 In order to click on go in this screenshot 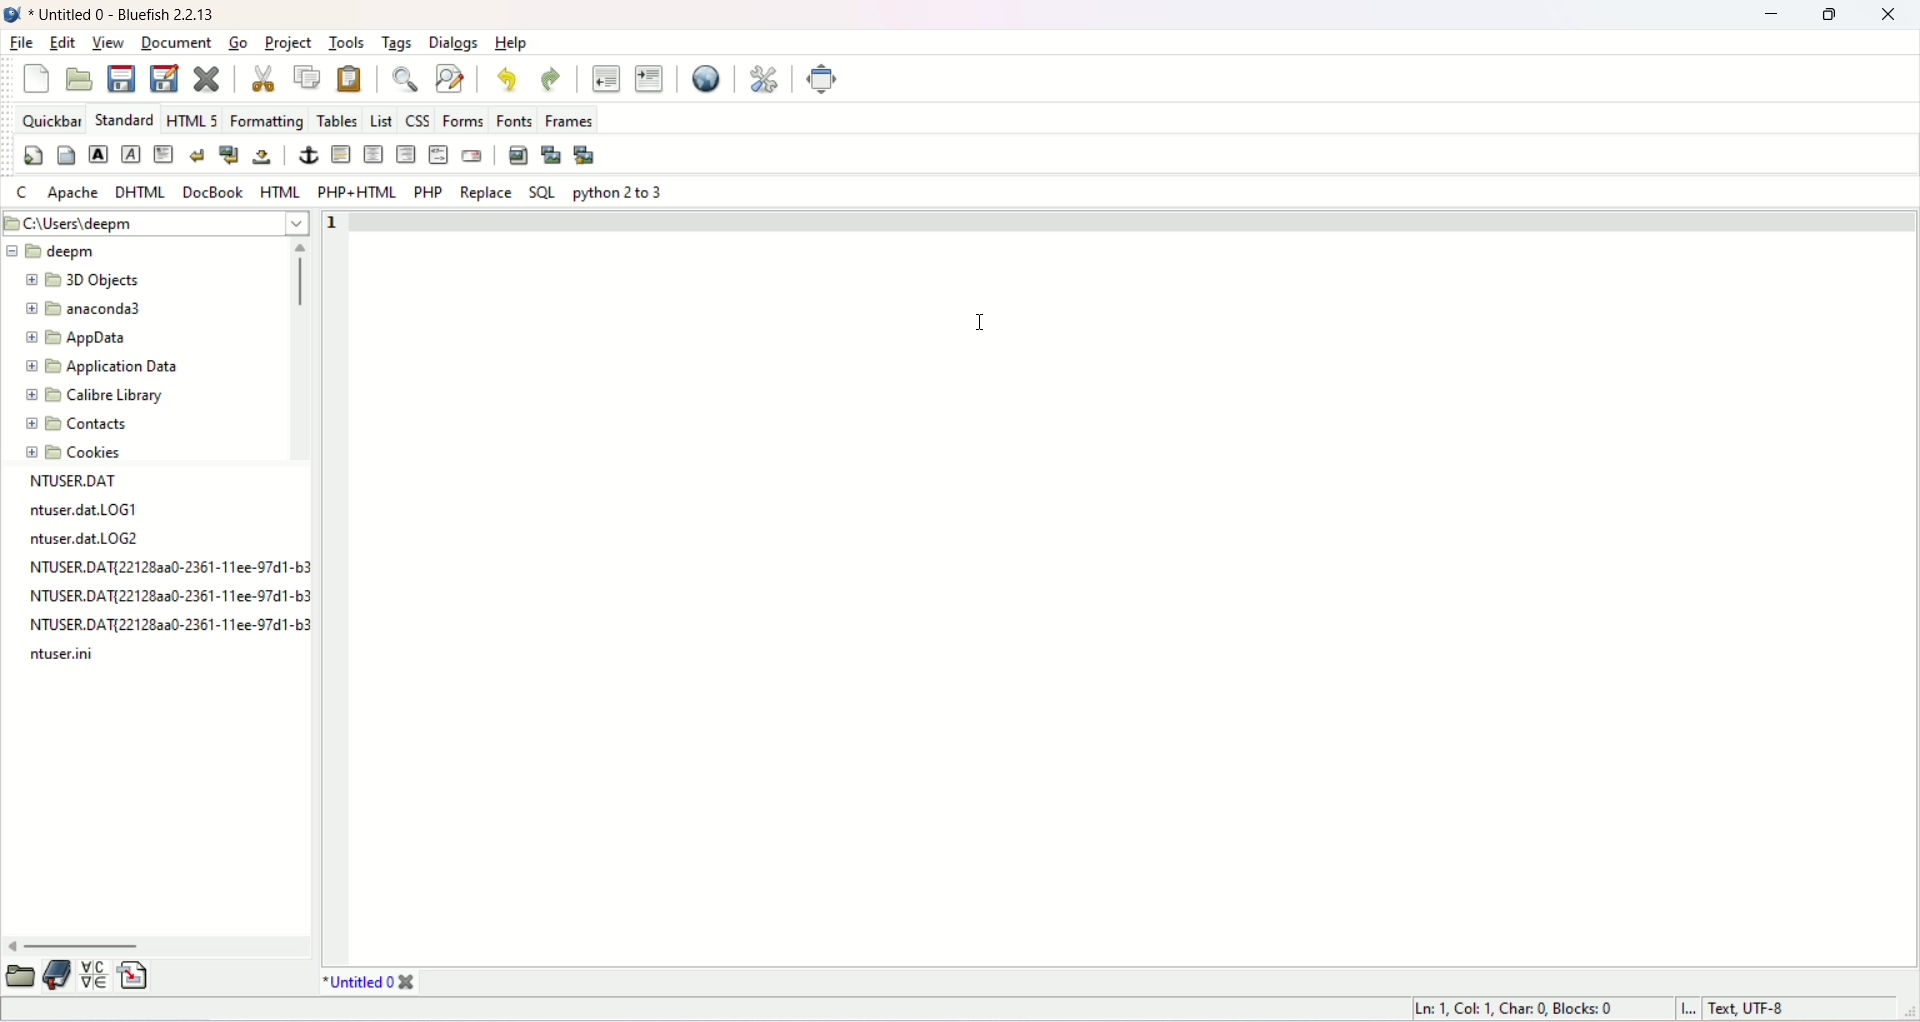, I will do `click(233, 44)`.